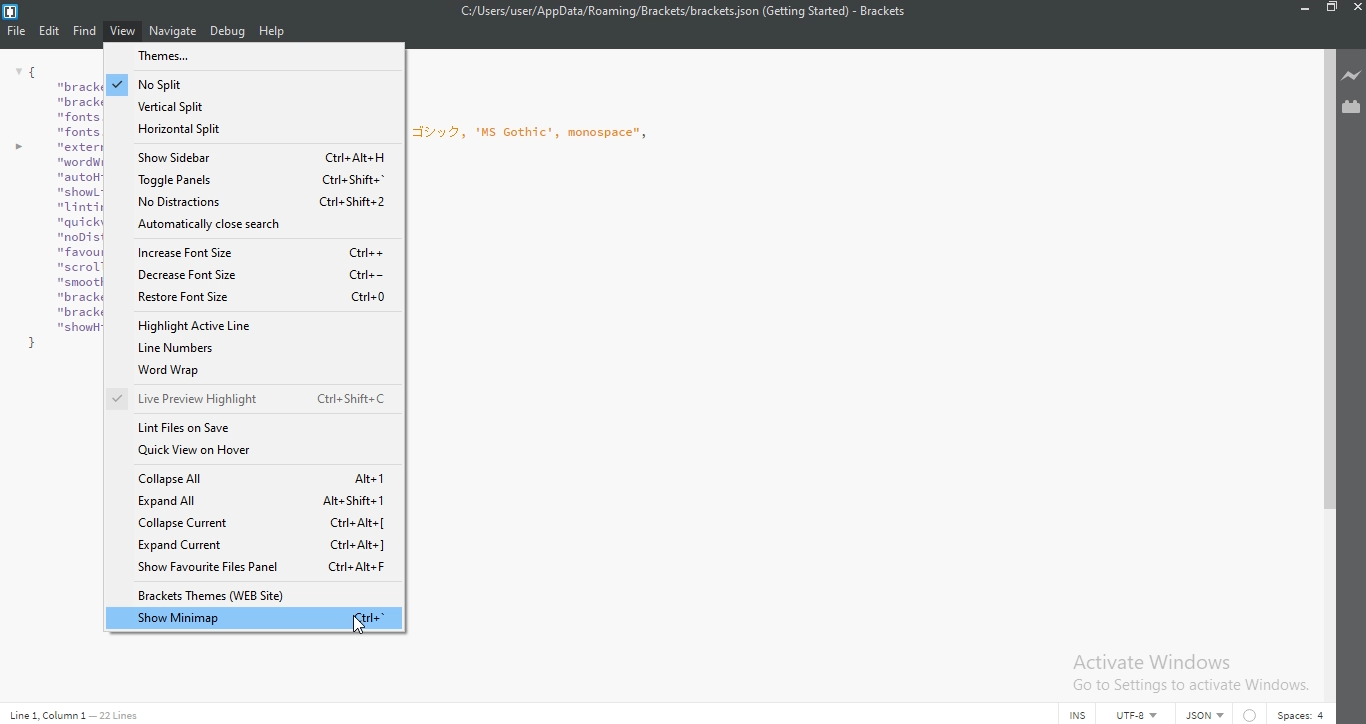  I want to click on Automatically close search, so click(237, 227).